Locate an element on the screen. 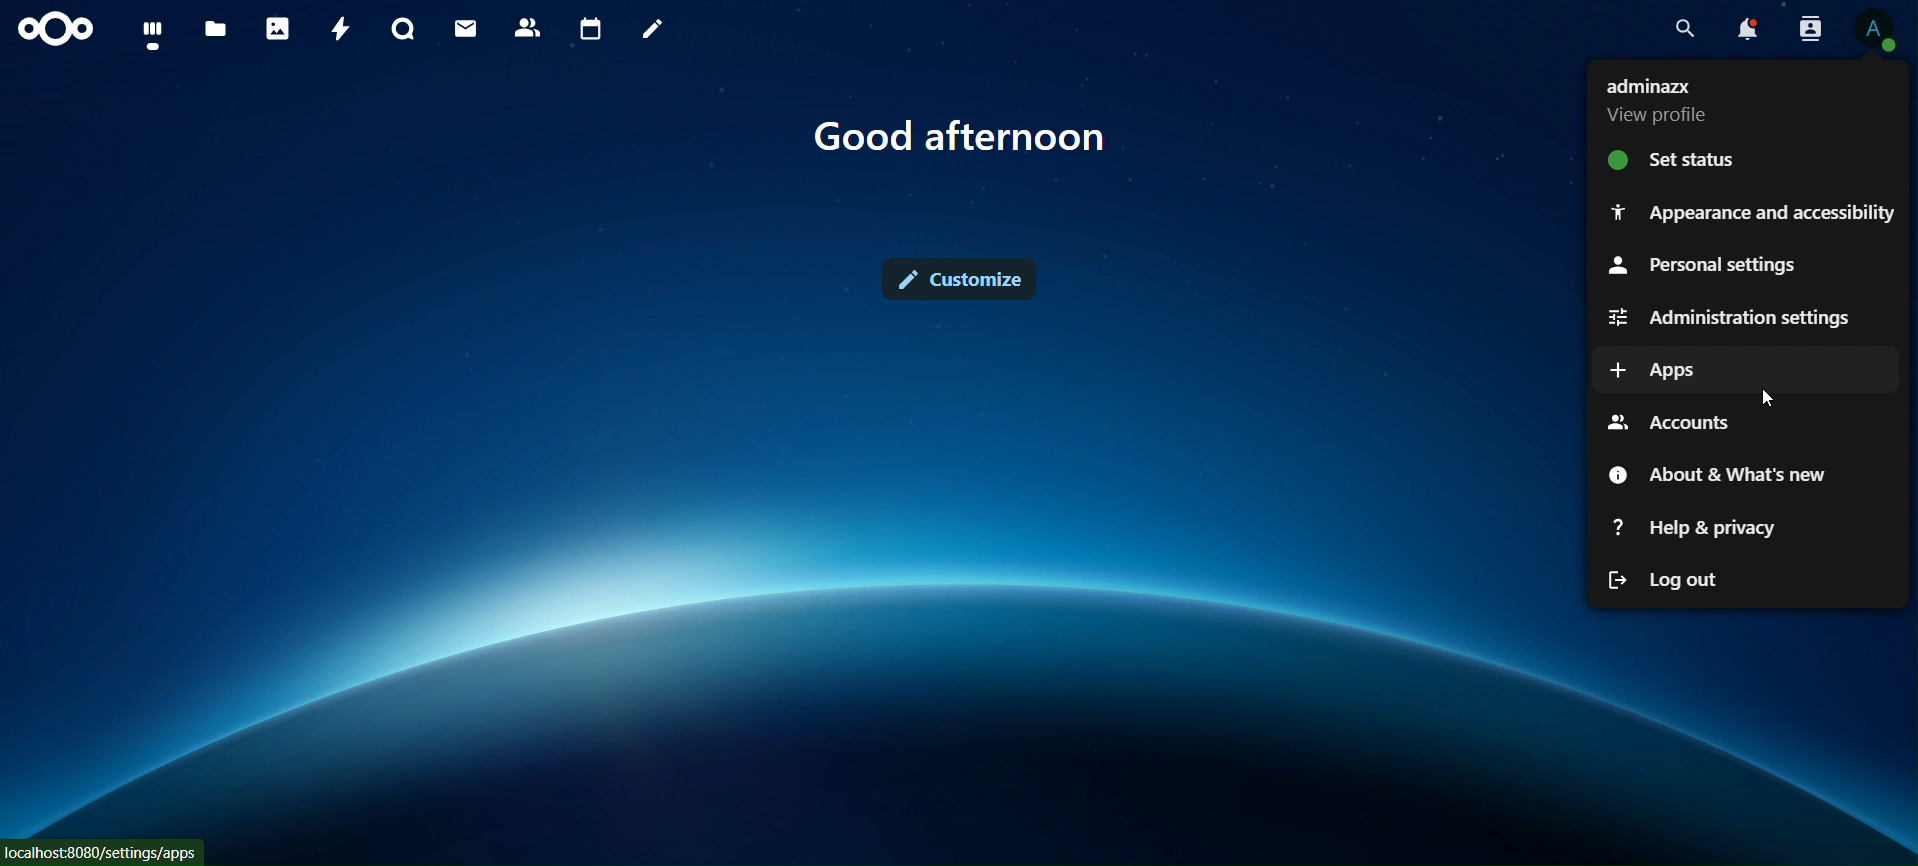 The image size is (1918, 866). localhost:8000/settings/apps is located at coordinates (102, 851).